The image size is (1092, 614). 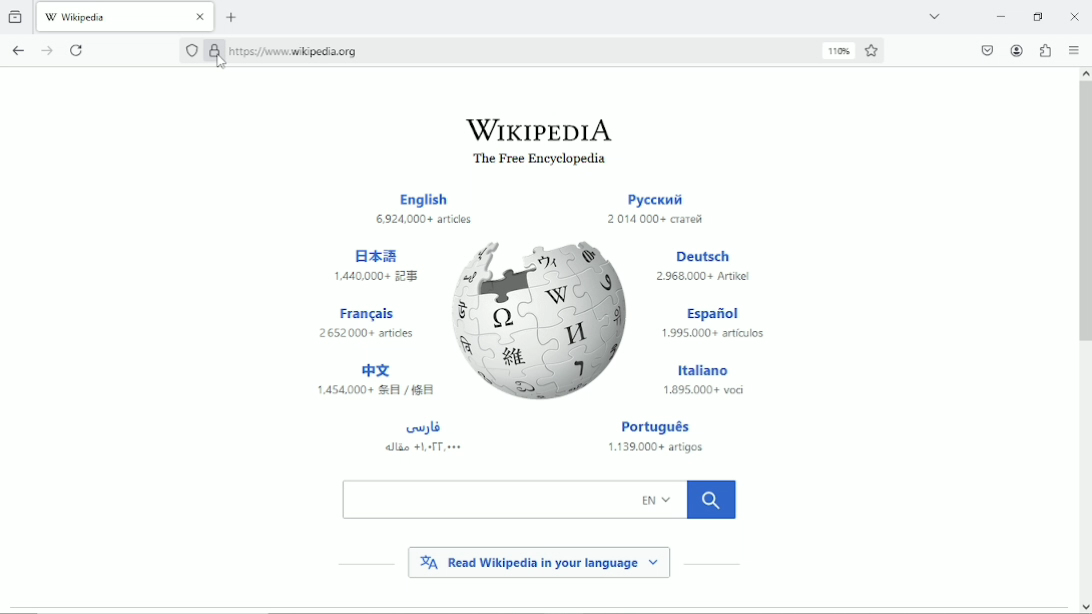 I want to click on extensions, so click(x=1046, y=50).